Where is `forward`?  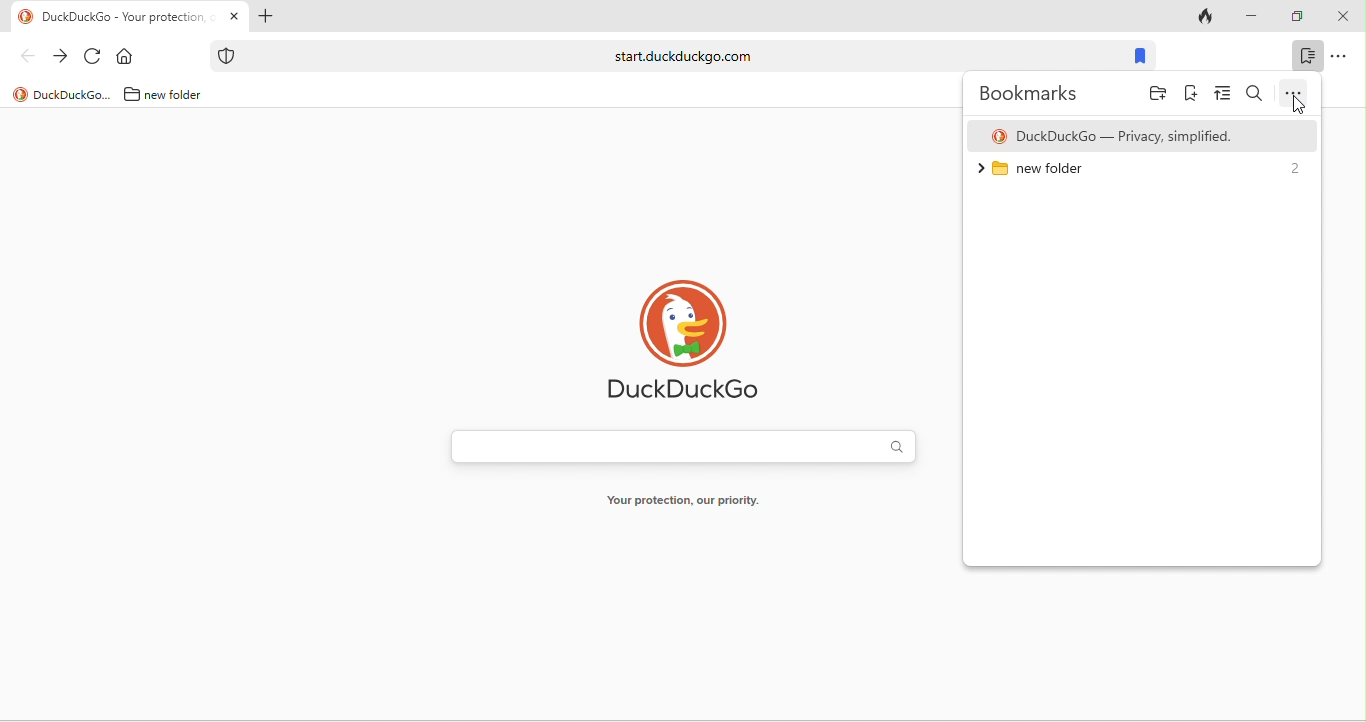 forward is located at coordinates (60, 57).